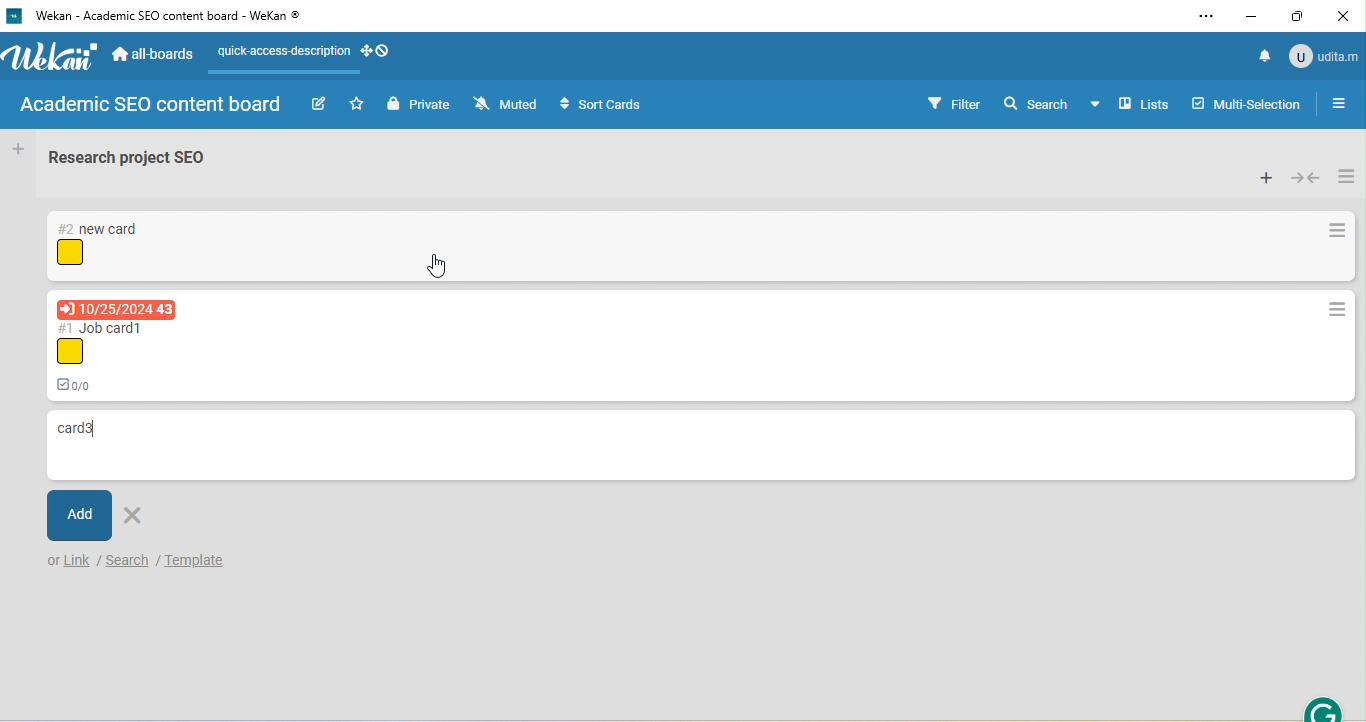  I want to click on icon, so click(69, 352).